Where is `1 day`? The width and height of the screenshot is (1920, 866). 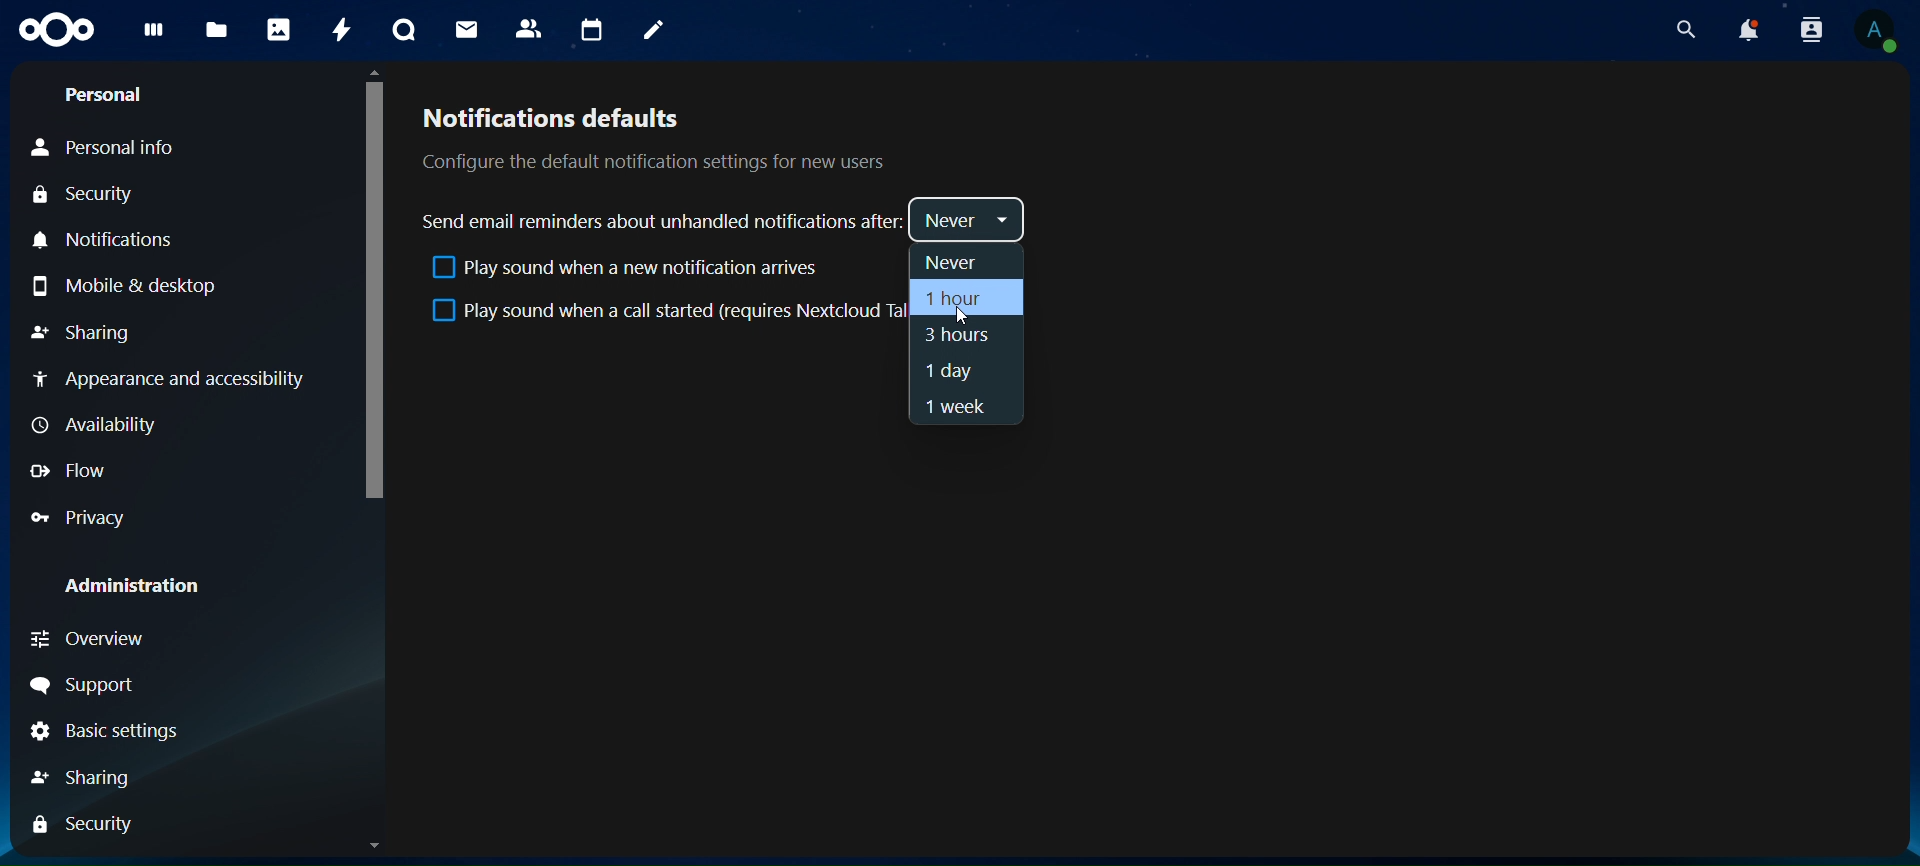
1 day is located at coordinates (952, 371).